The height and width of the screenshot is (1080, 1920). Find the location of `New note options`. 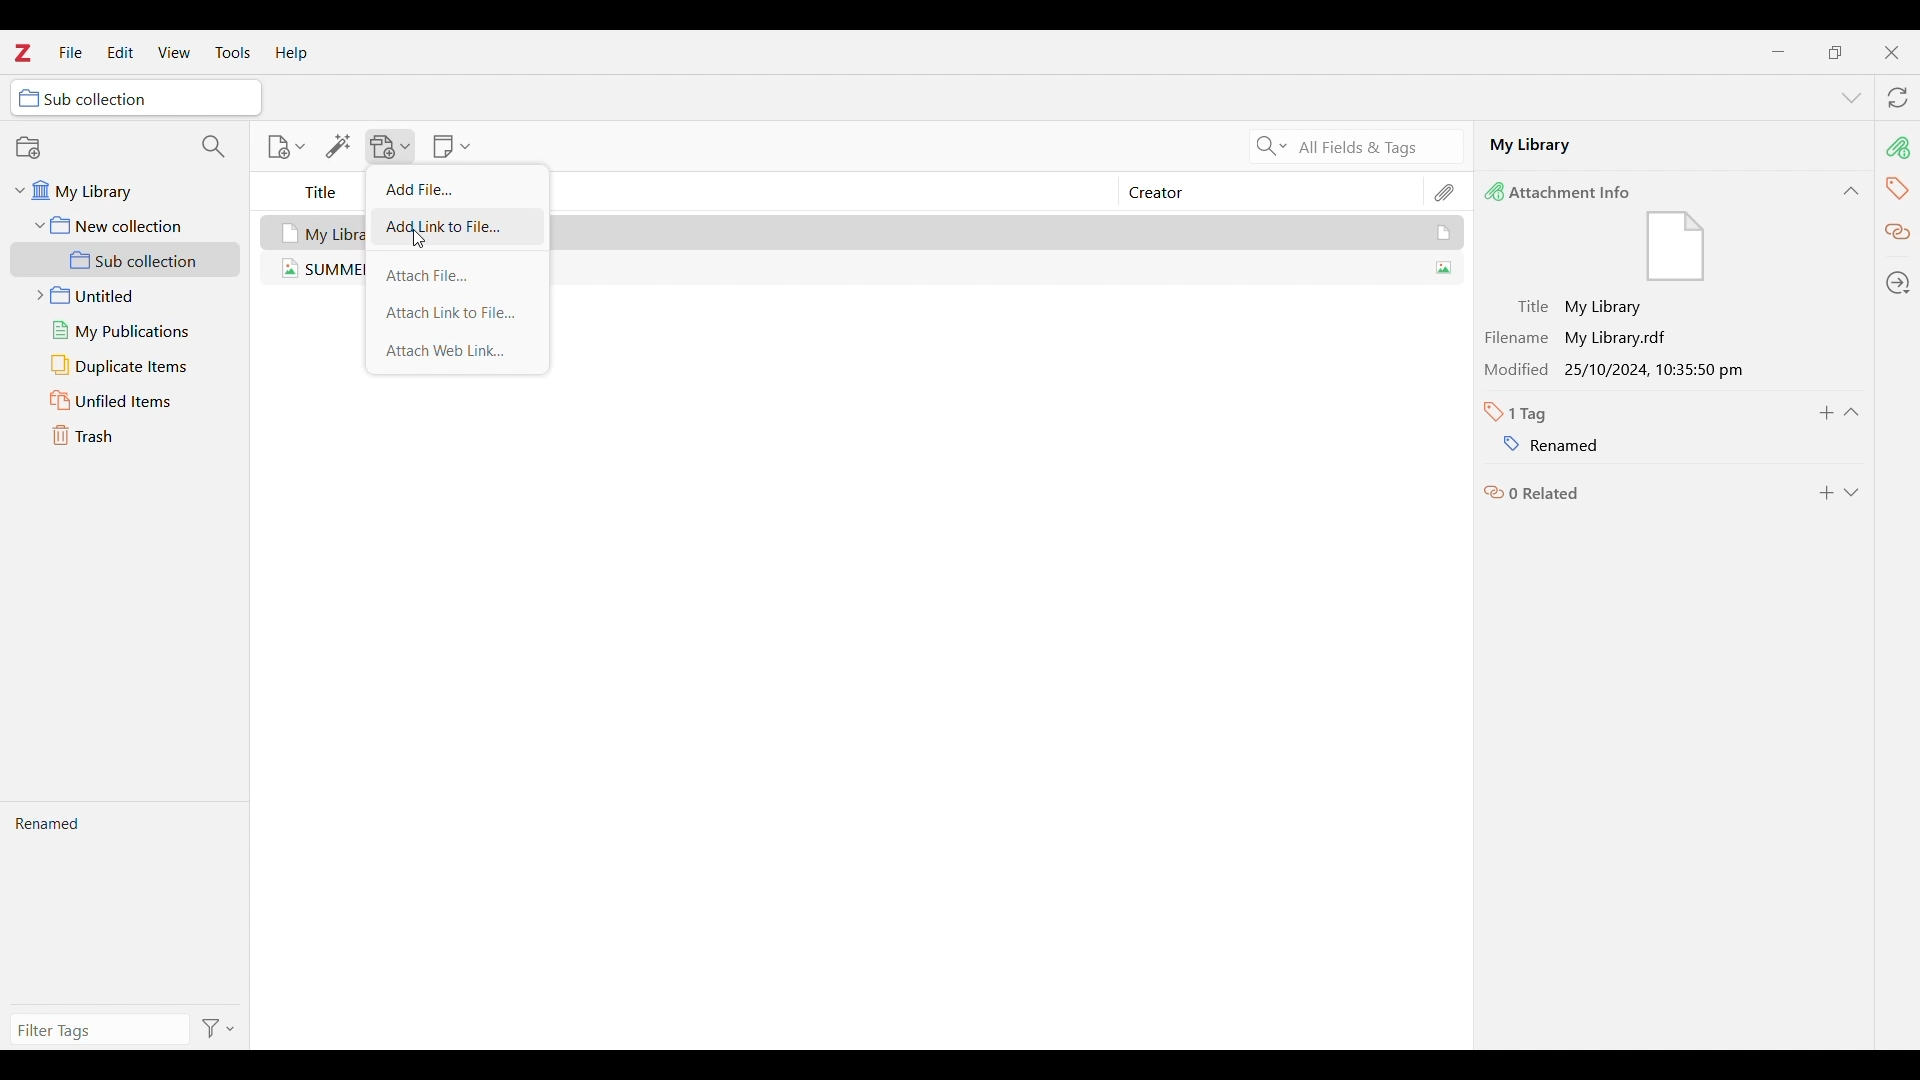

New note options is located at coordinates (451, 146).